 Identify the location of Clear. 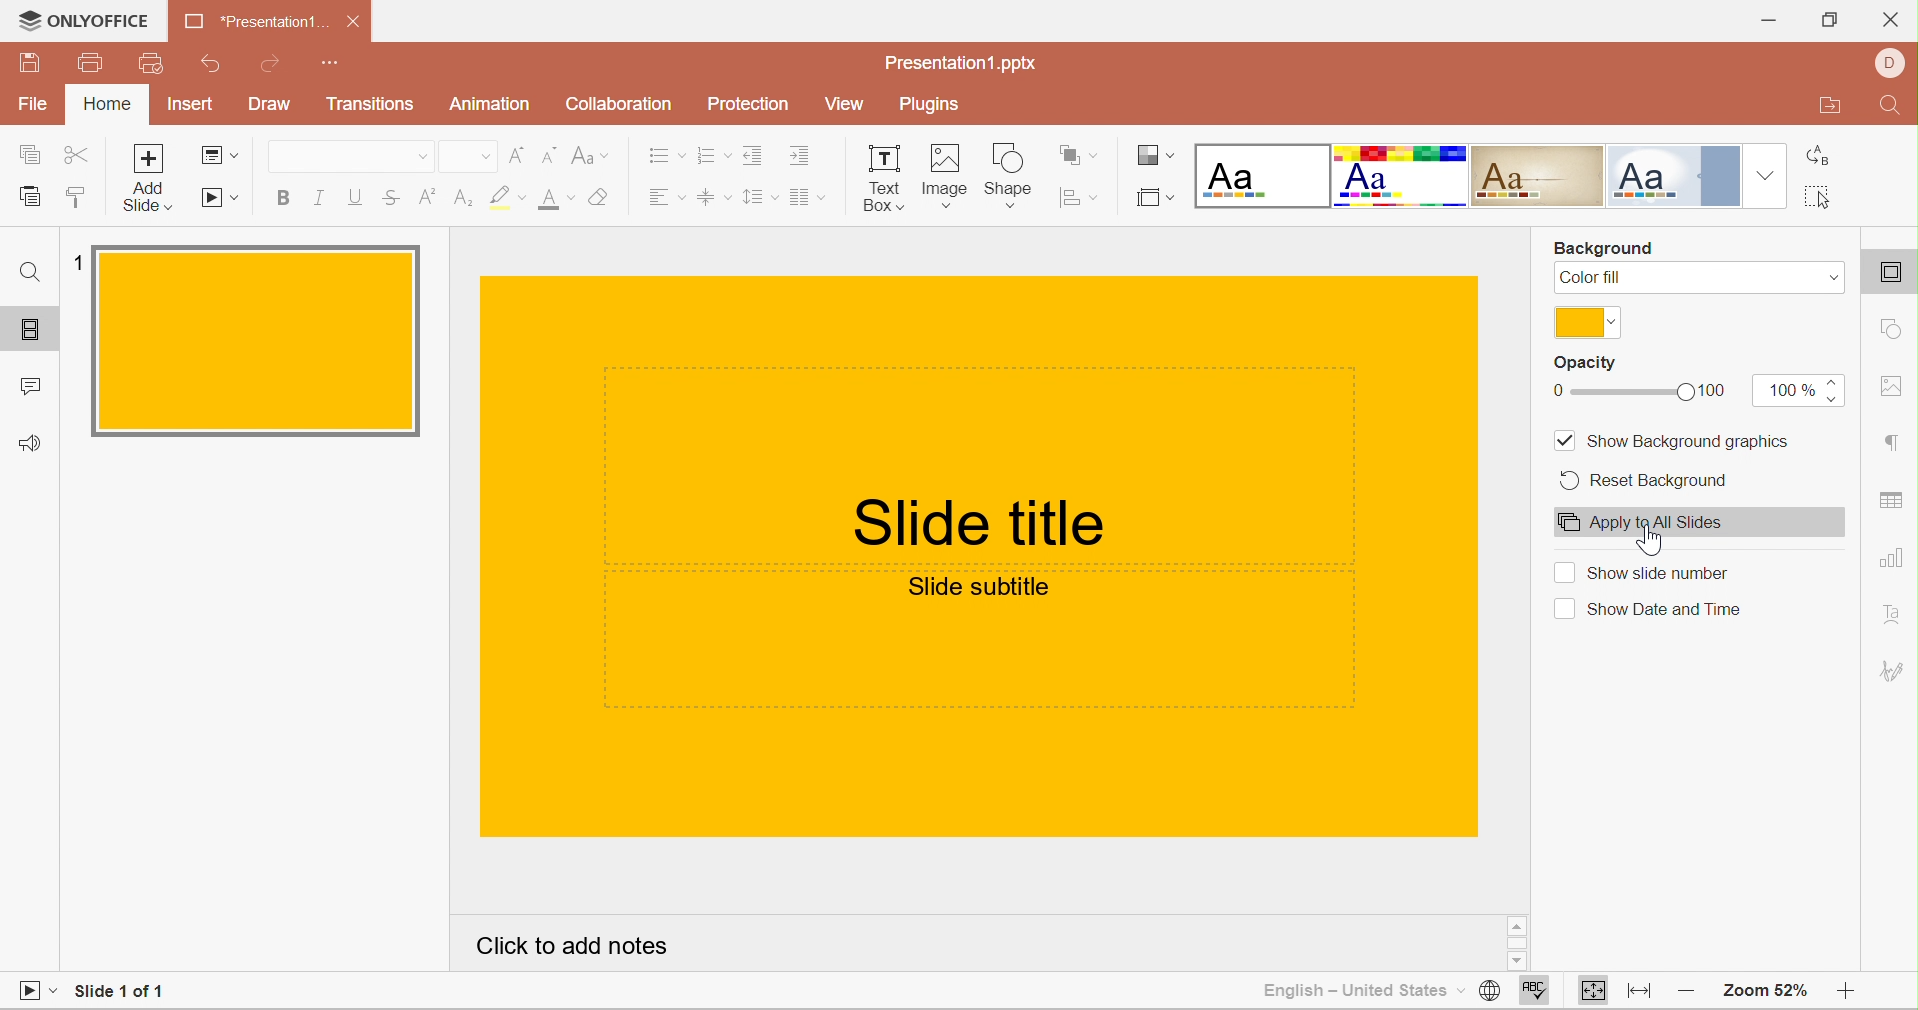
(600, 199).